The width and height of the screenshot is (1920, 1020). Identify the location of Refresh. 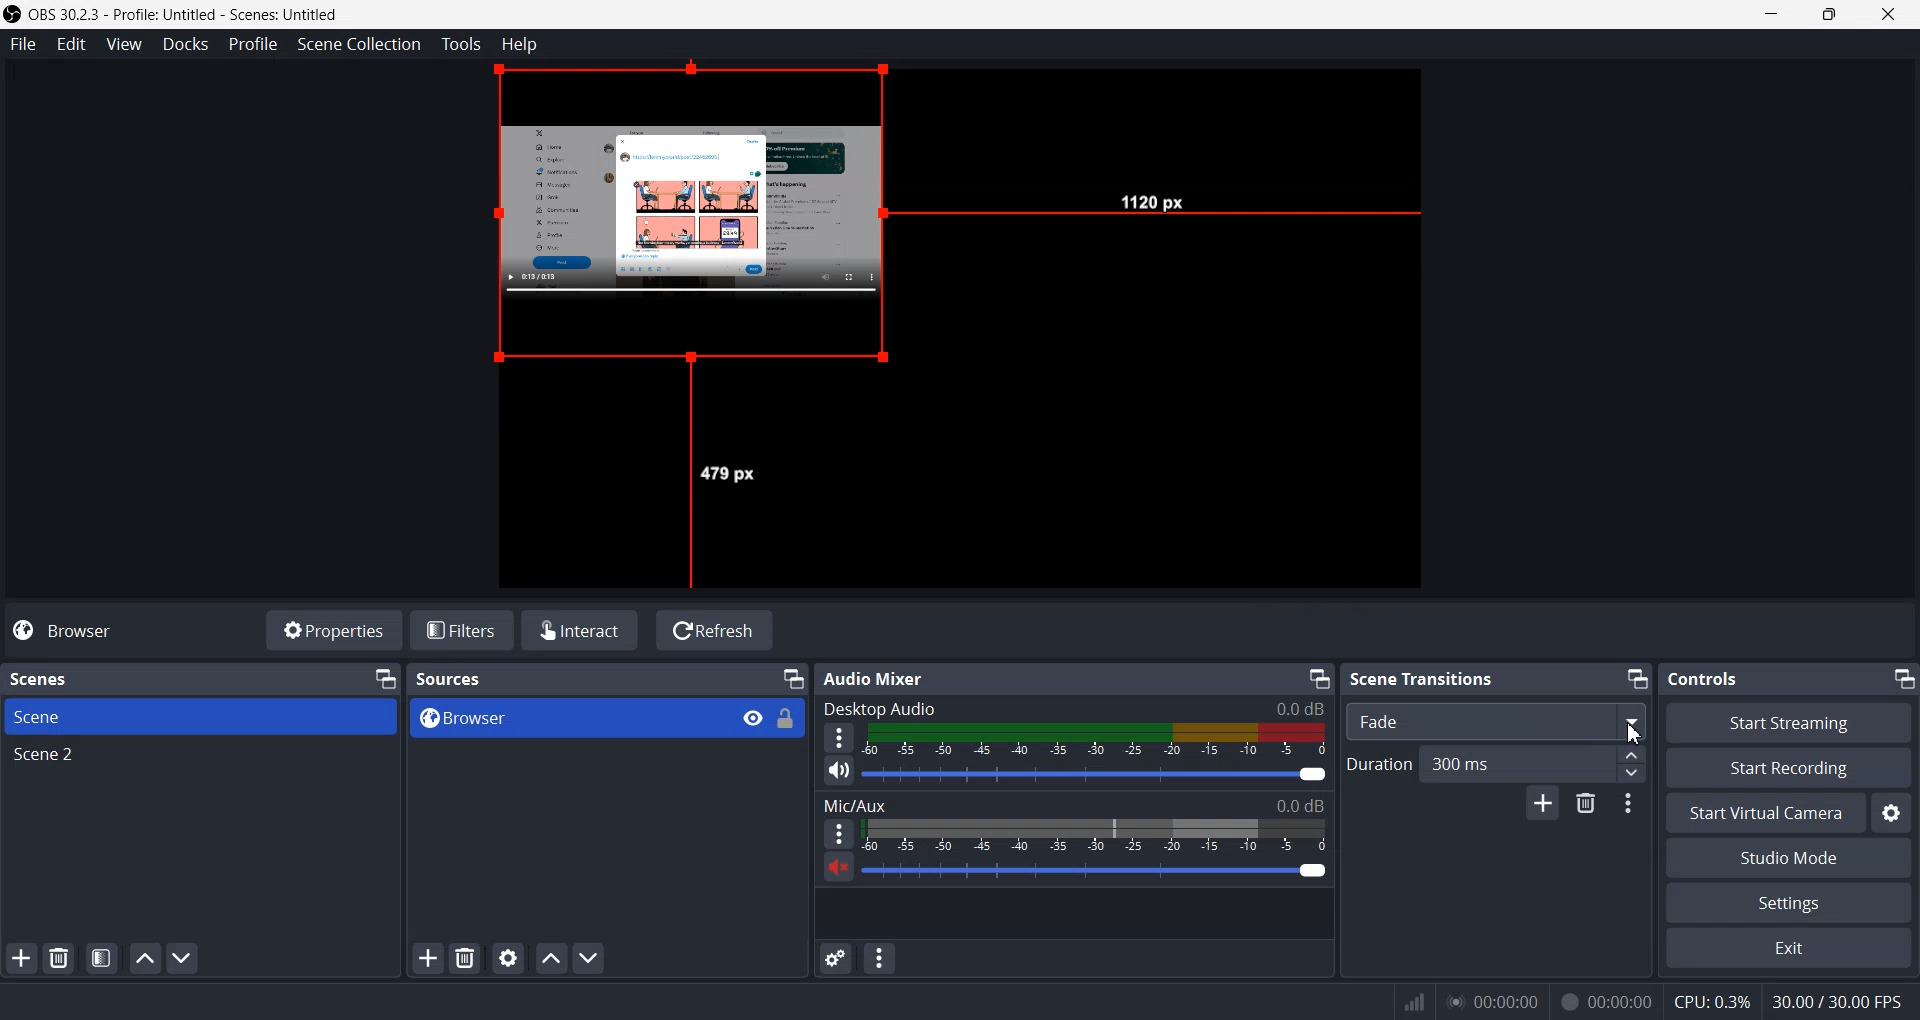
(715, 630).